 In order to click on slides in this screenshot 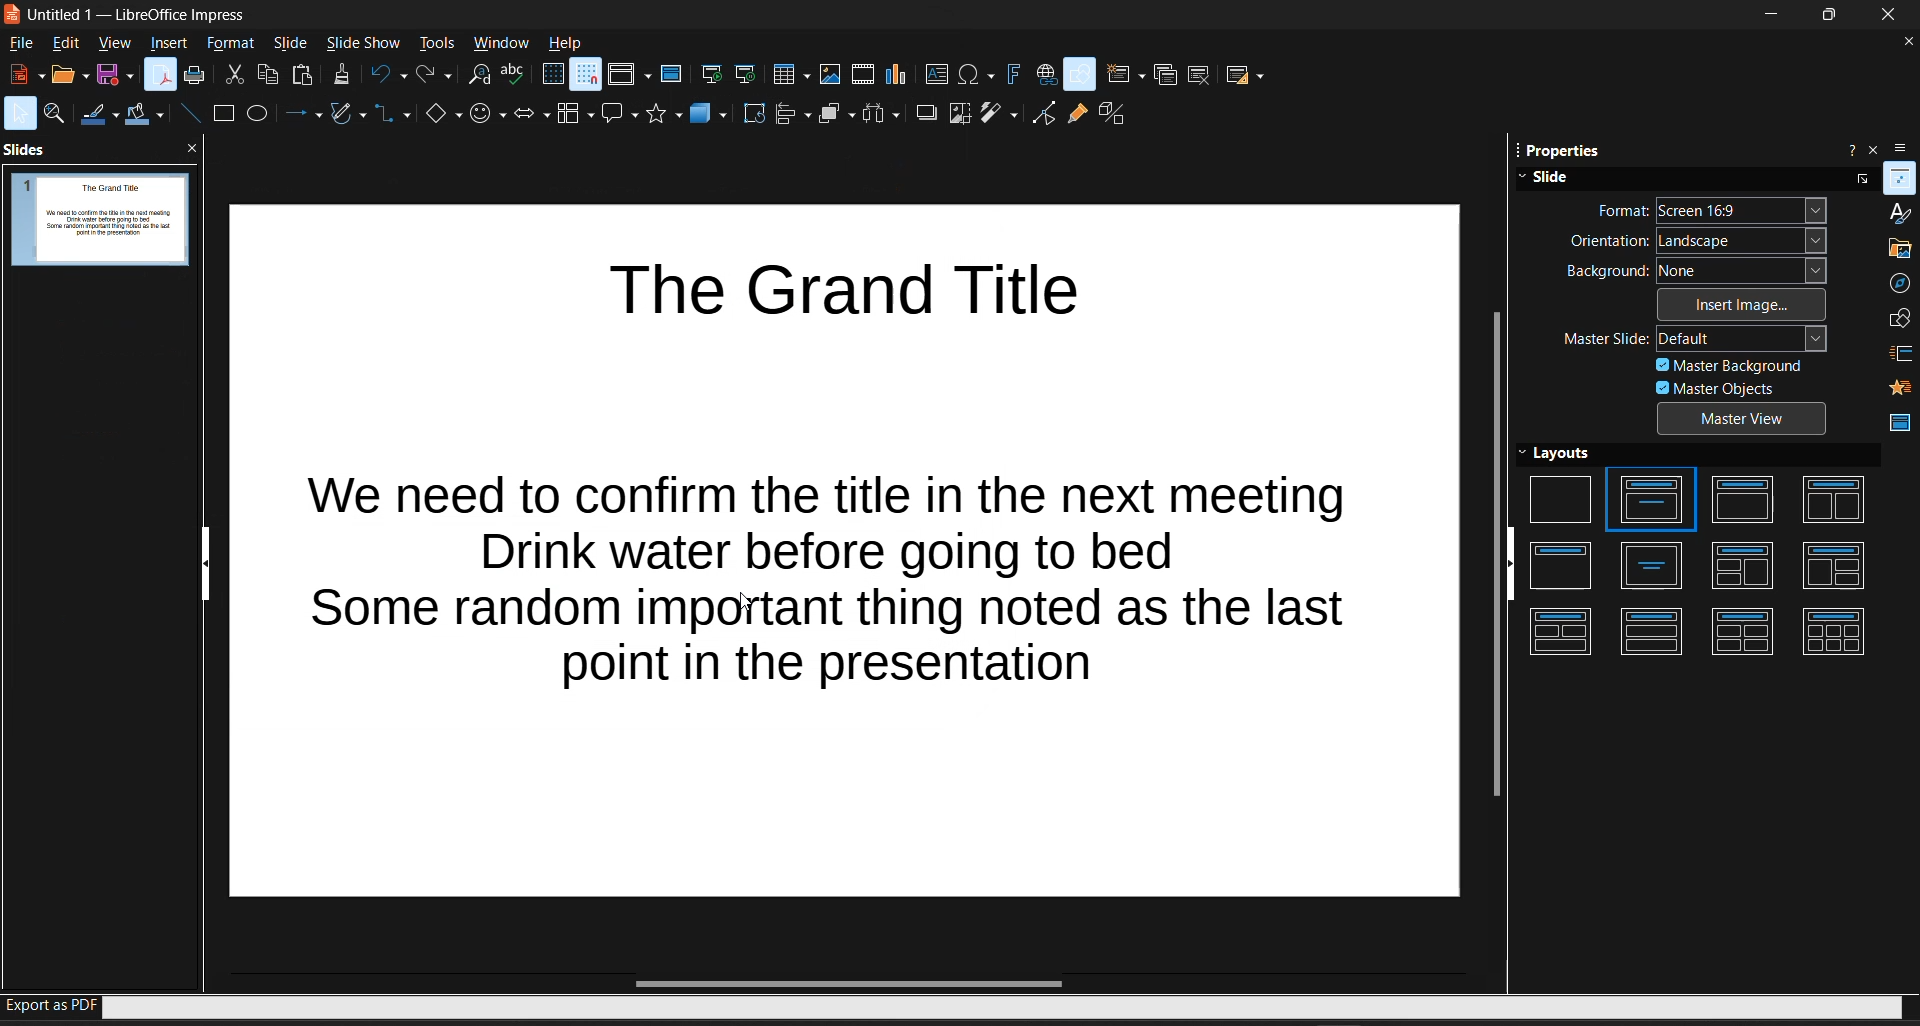, I will do `click(28, 149)`.